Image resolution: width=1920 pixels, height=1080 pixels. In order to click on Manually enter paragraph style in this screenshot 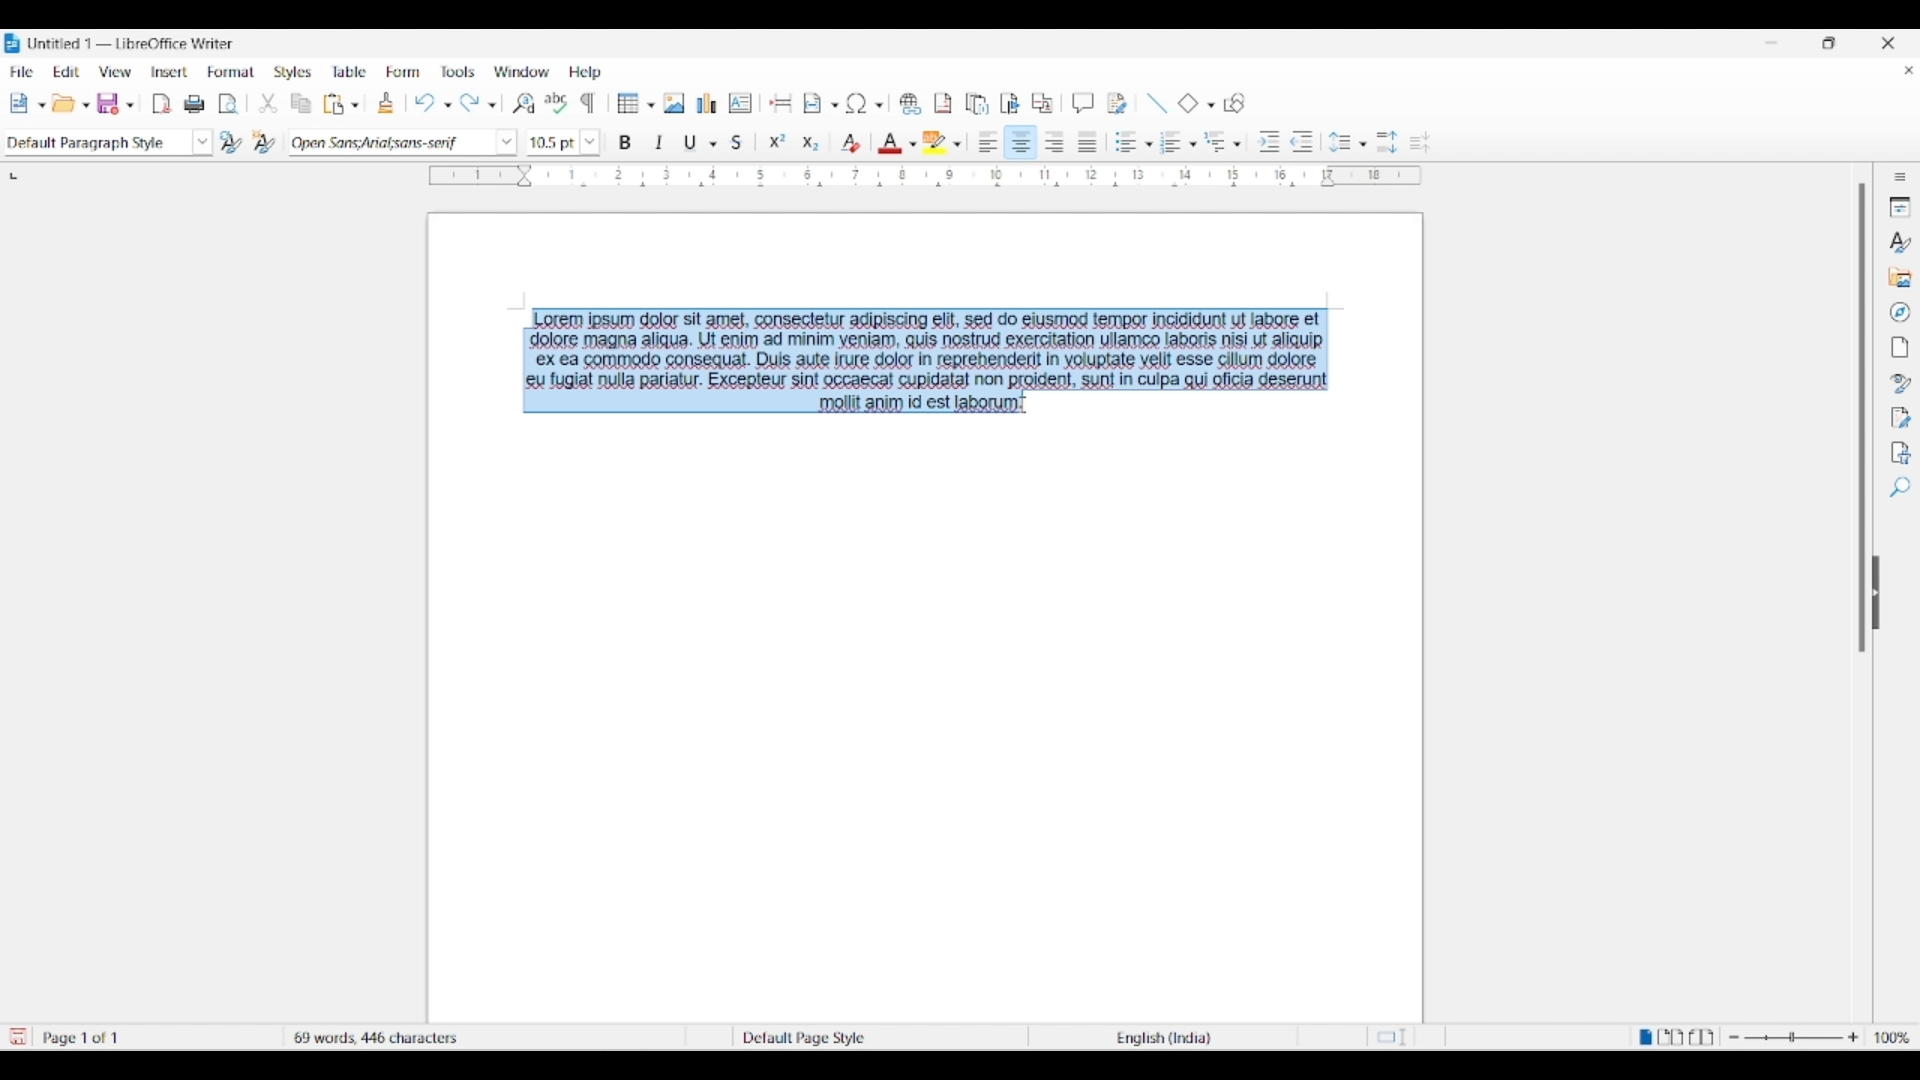, I will do `click(95, 143)`.